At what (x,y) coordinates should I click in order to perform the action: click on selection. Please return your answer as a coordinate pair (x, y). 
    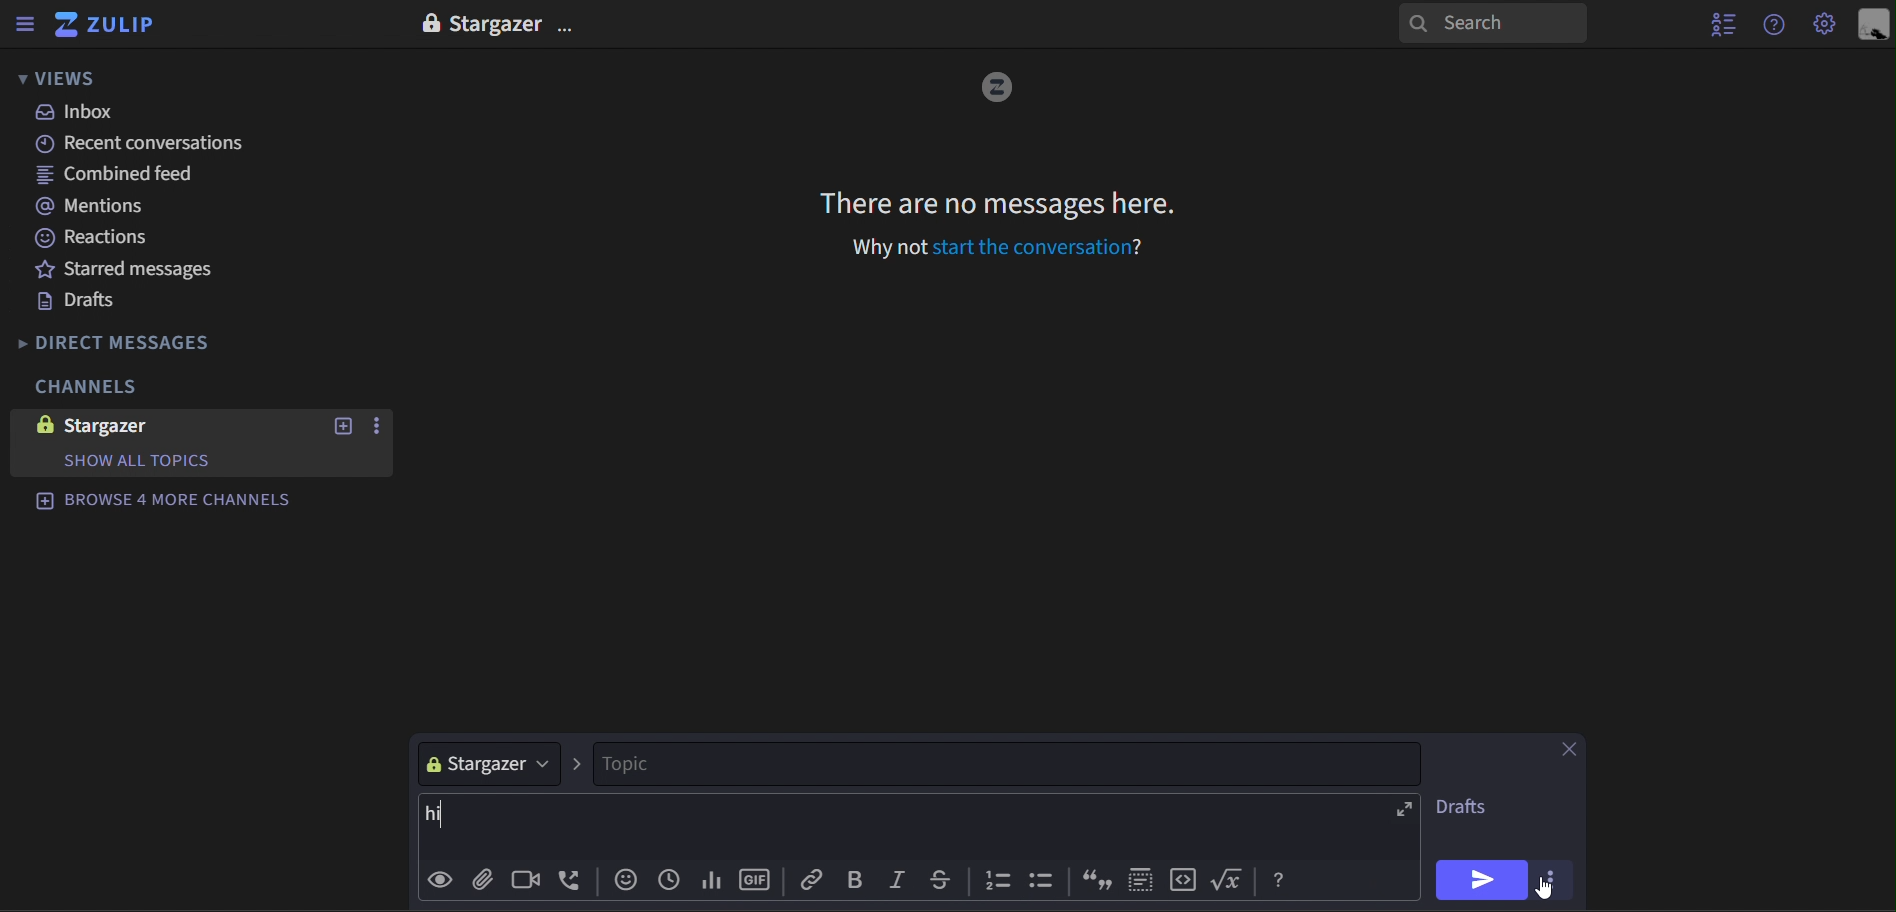
    Looking at the image, I should click on (1142, 880).